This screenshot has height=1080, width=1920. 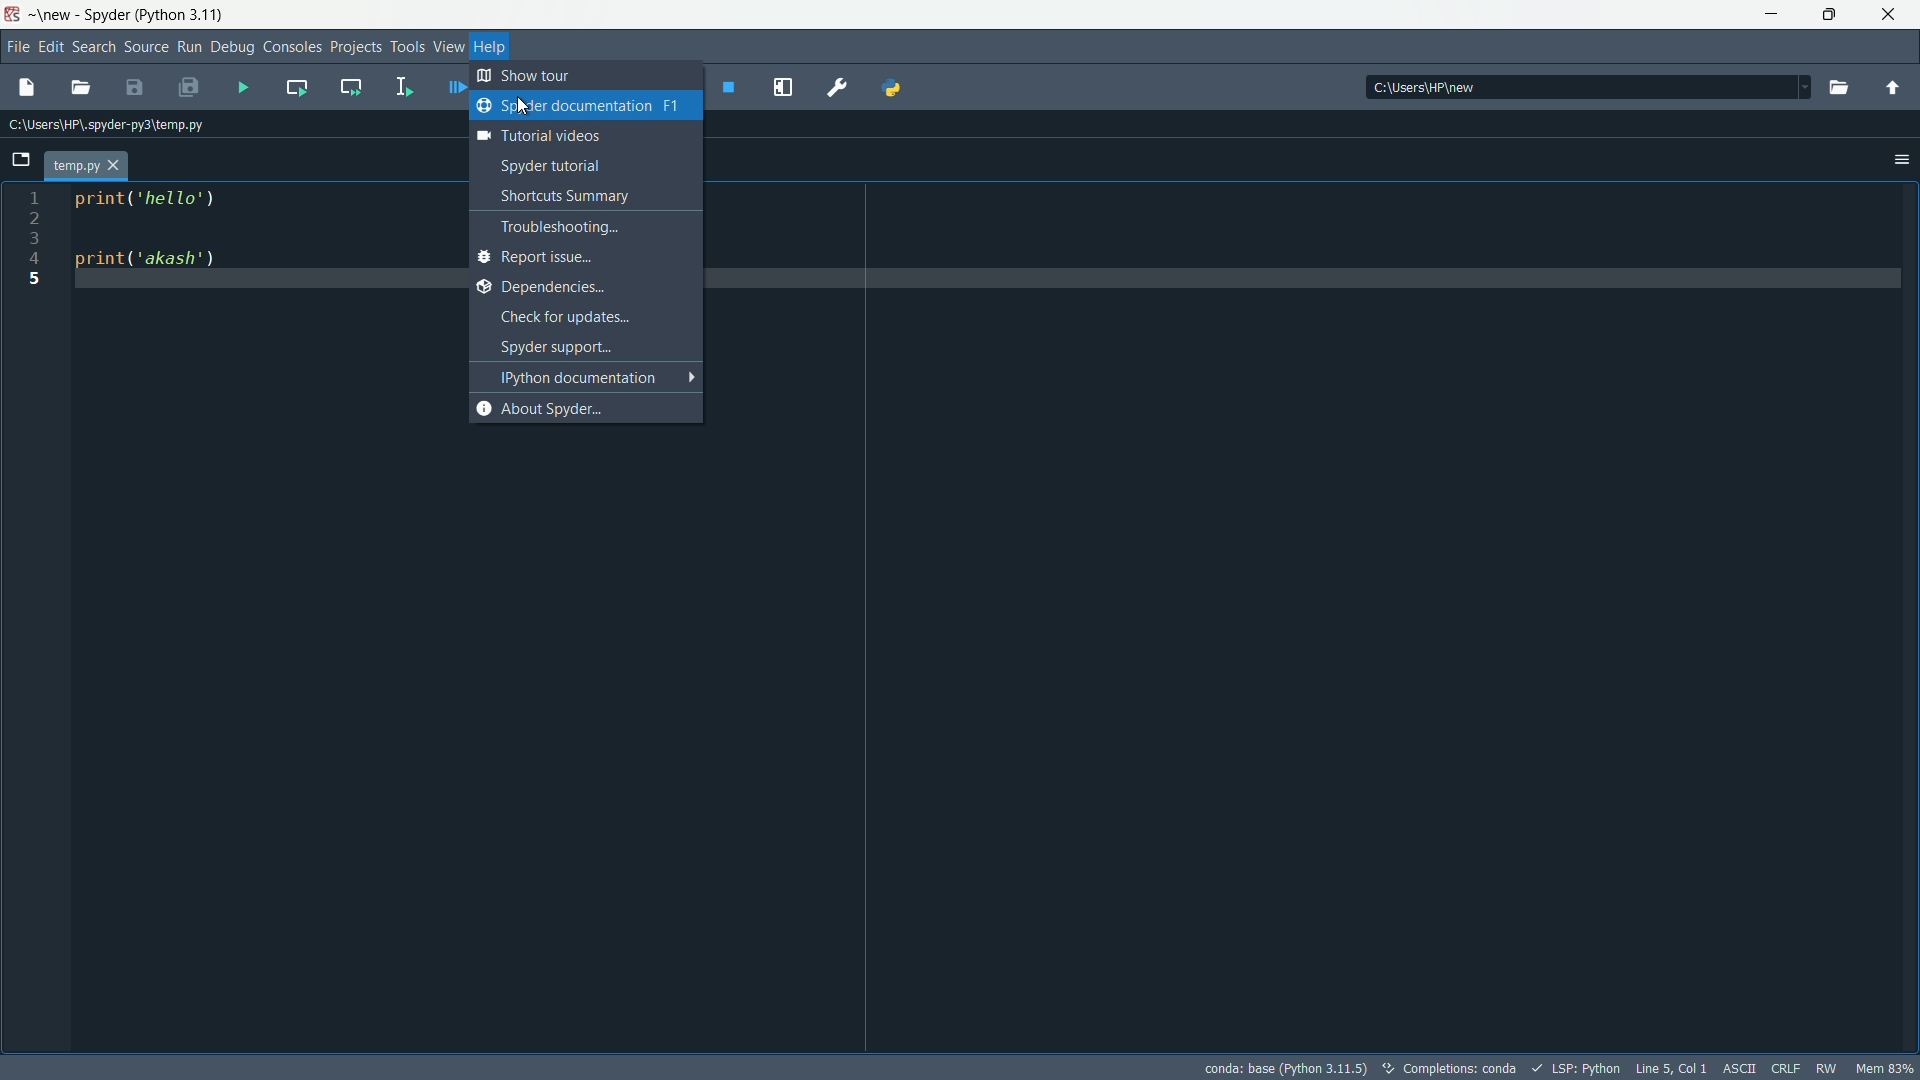 I want to click on report issue, so click(x=580, y=256).